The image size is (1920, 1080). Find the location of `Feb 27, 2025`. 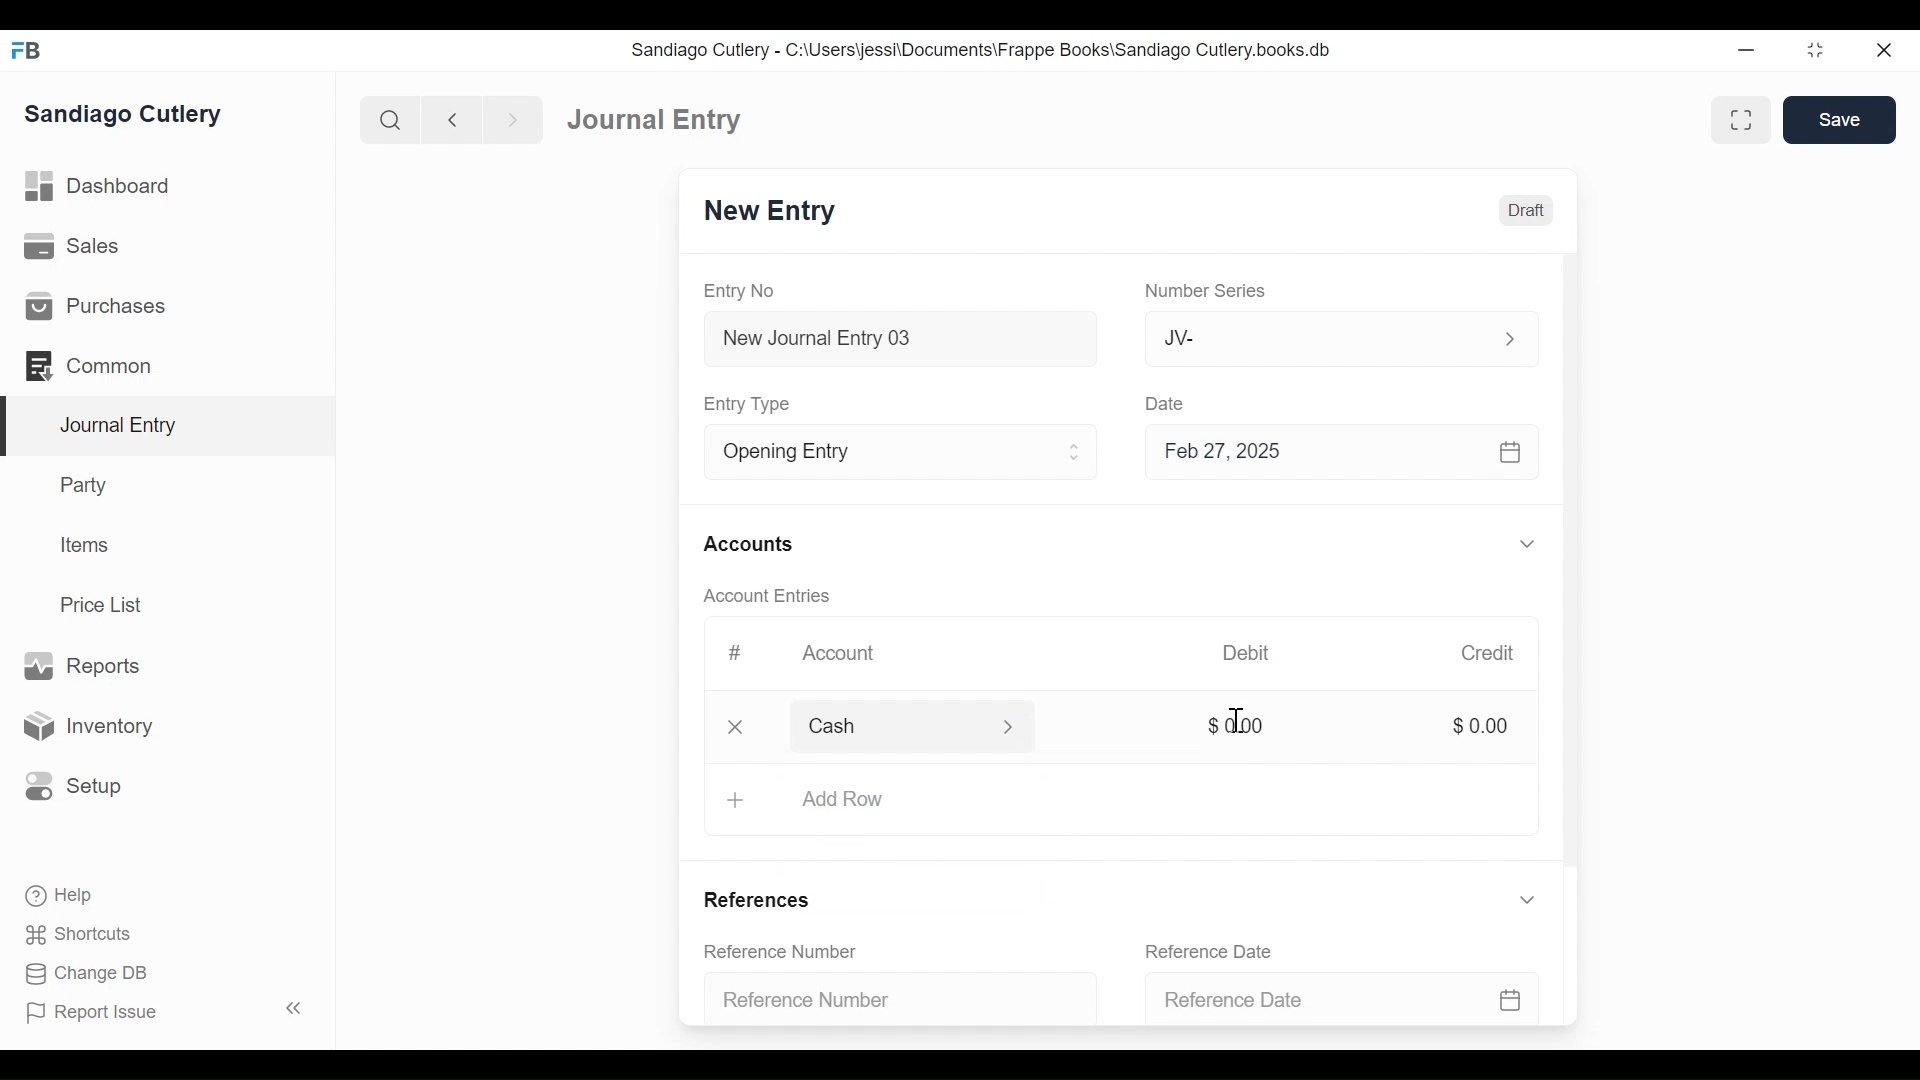

Feb 27, 2025 is located at coordinates (1338, 453).